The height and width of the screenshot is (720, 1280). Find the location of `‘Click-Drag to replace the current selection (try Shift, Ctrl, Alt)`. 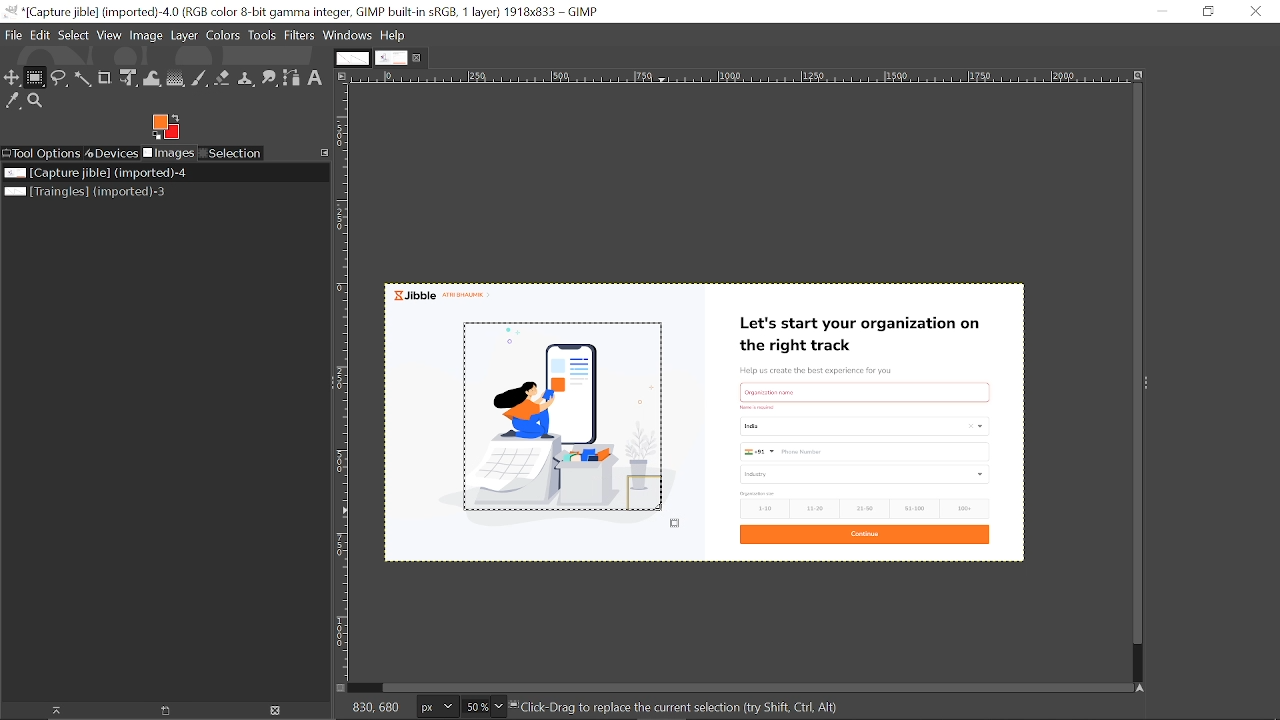

‘Click-Drag to replace the current selection (try Shift, Ctrl, Alt) is located at coordinates (685, 707).